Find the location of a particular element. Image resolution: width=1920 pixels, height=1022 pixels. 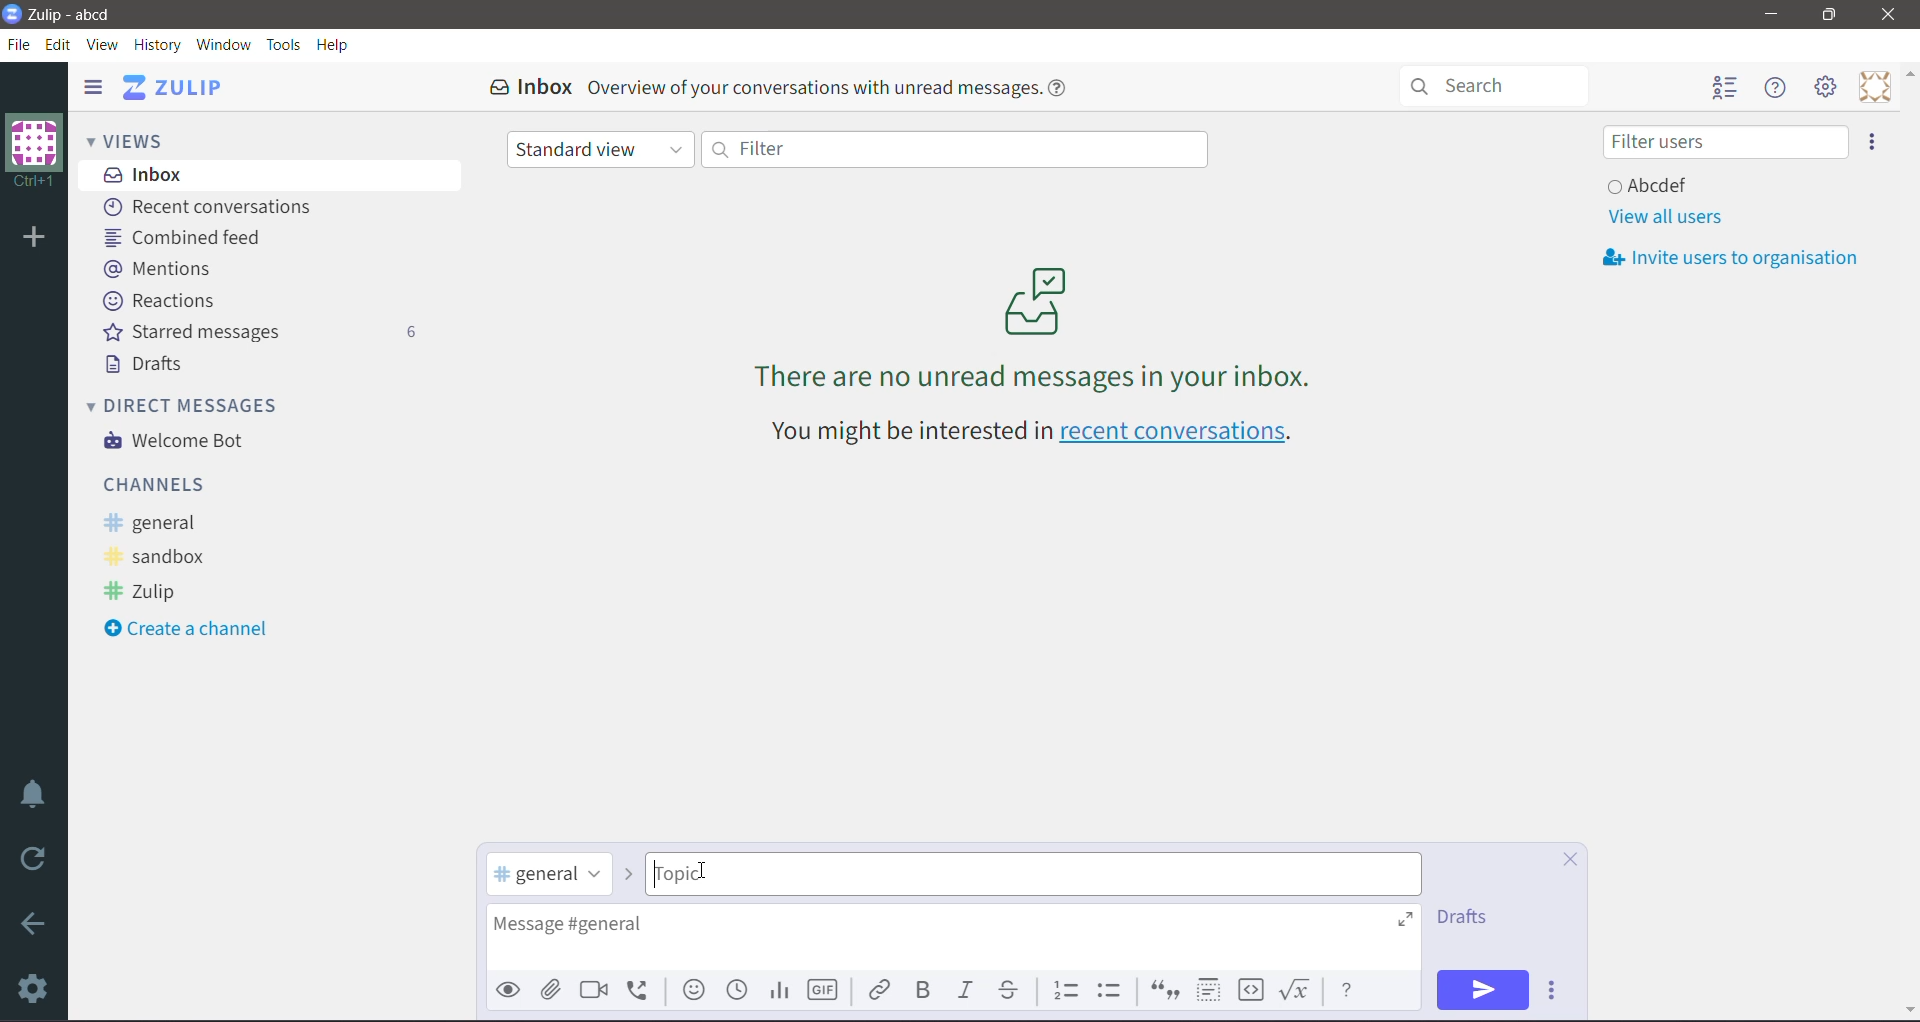

Search is located at coordinates (1503, 84).